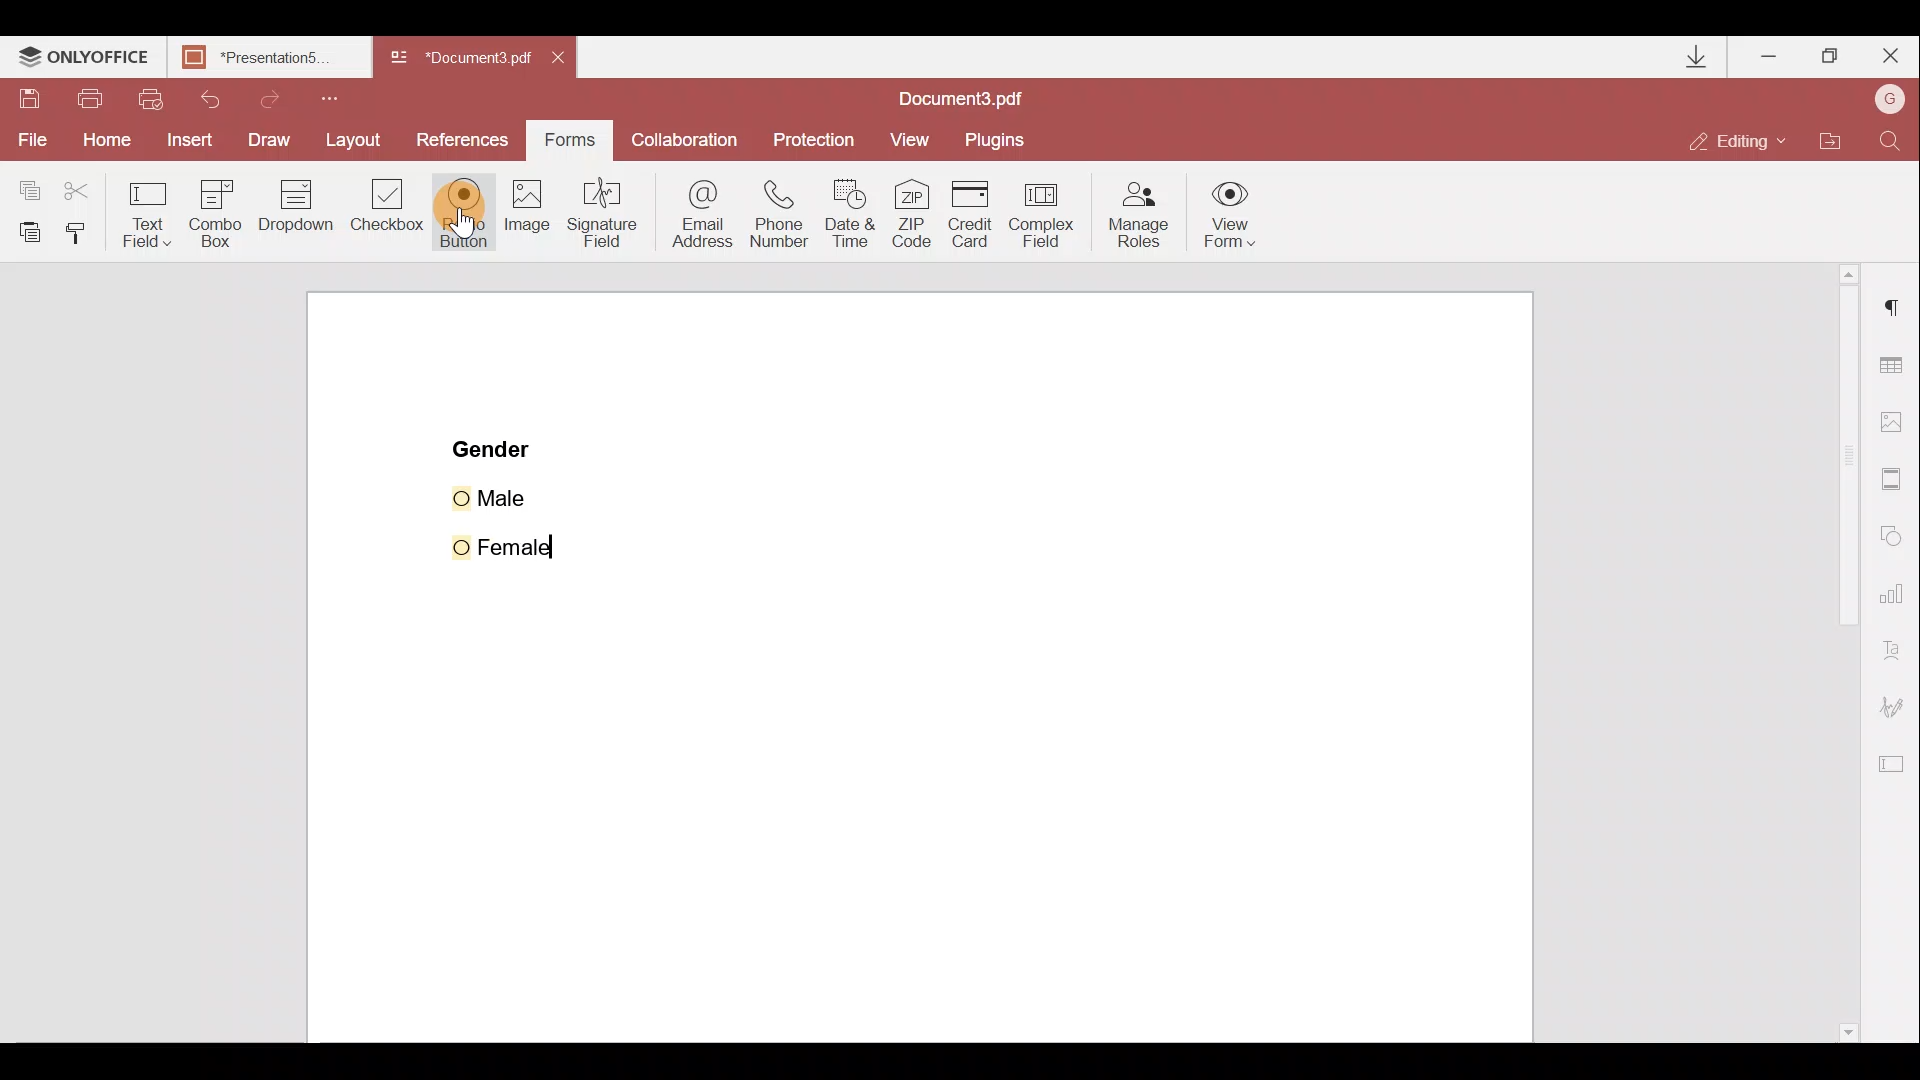 This screenshot has height=1080, width=1920. Describe the element at coordinates (32, 100) in the screenshot. I see `Save` at that location.